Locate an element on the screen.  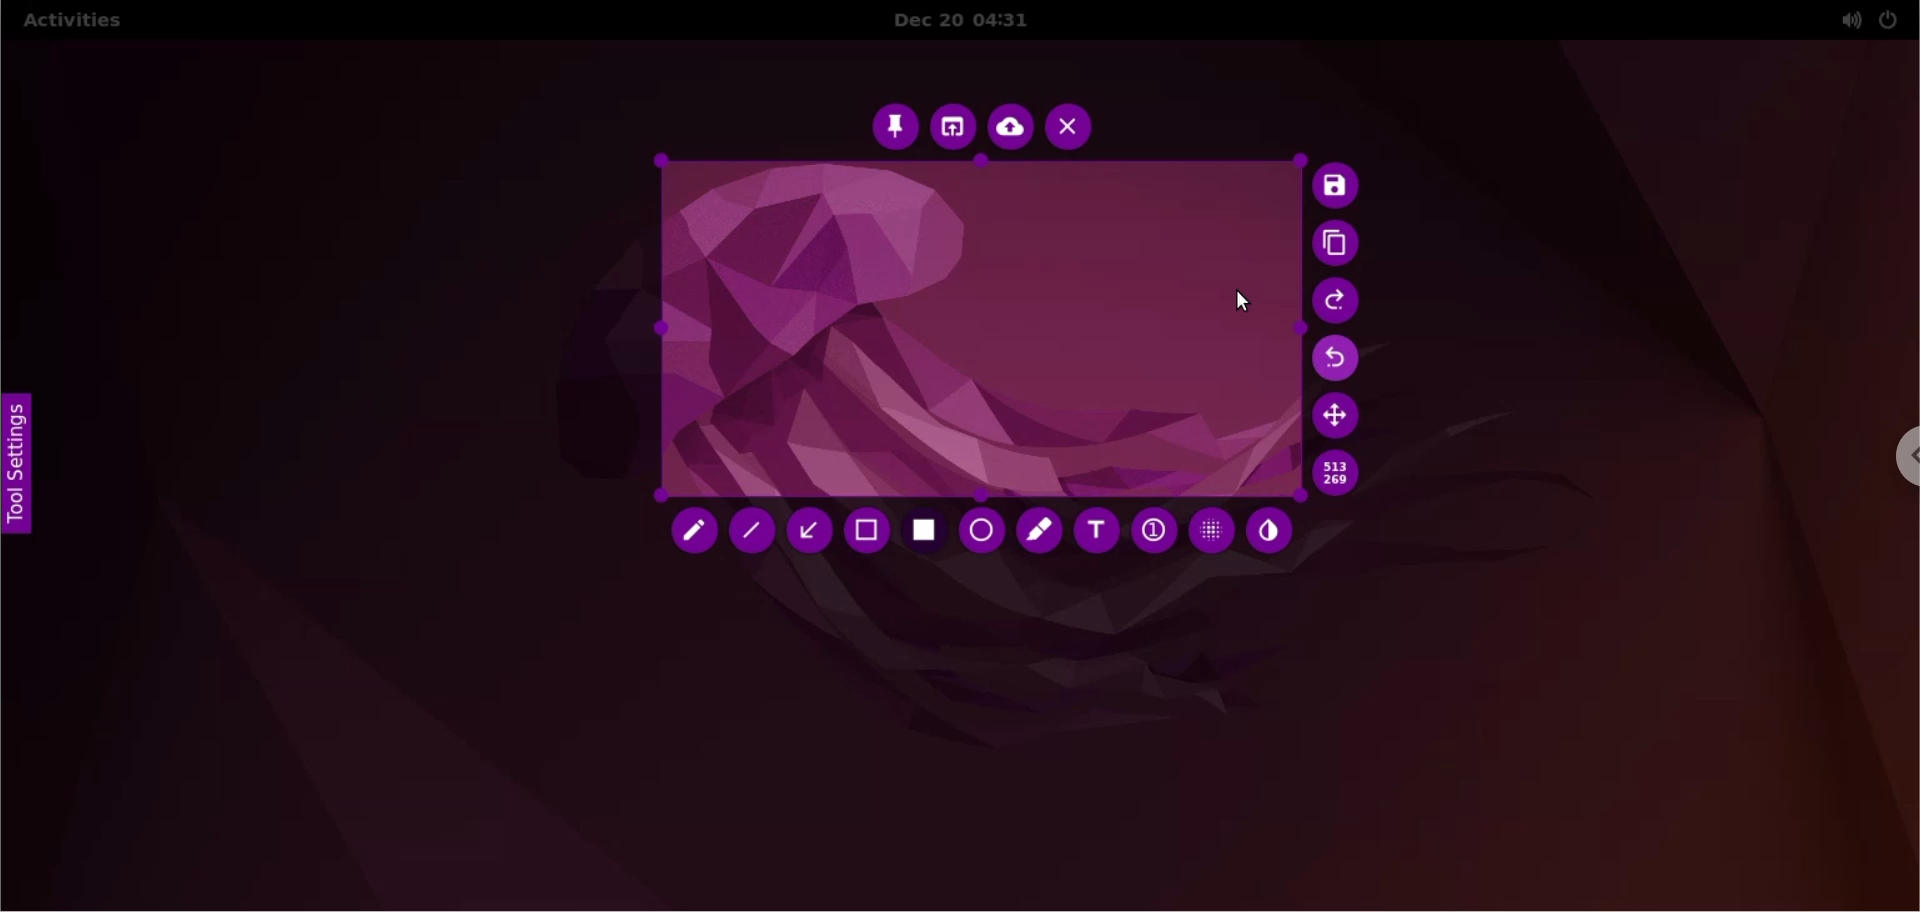
chrome options is located at coordinates (1904, 457).